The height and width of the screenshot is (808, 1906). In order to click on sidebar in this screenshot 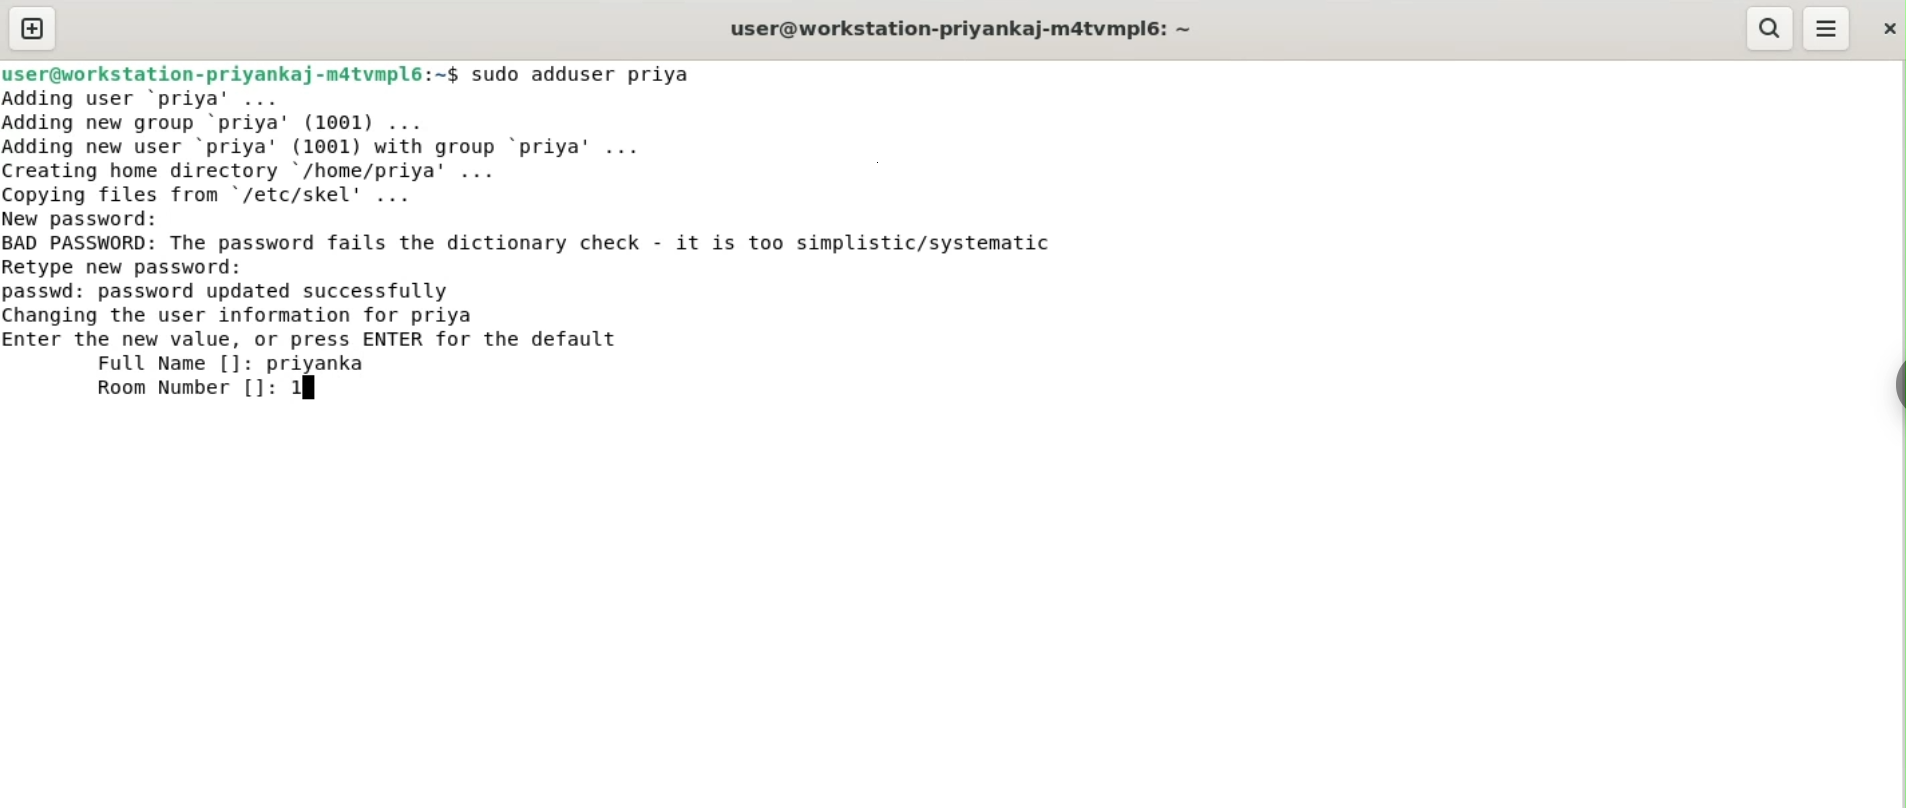, I will do `click(1896, 386)`.